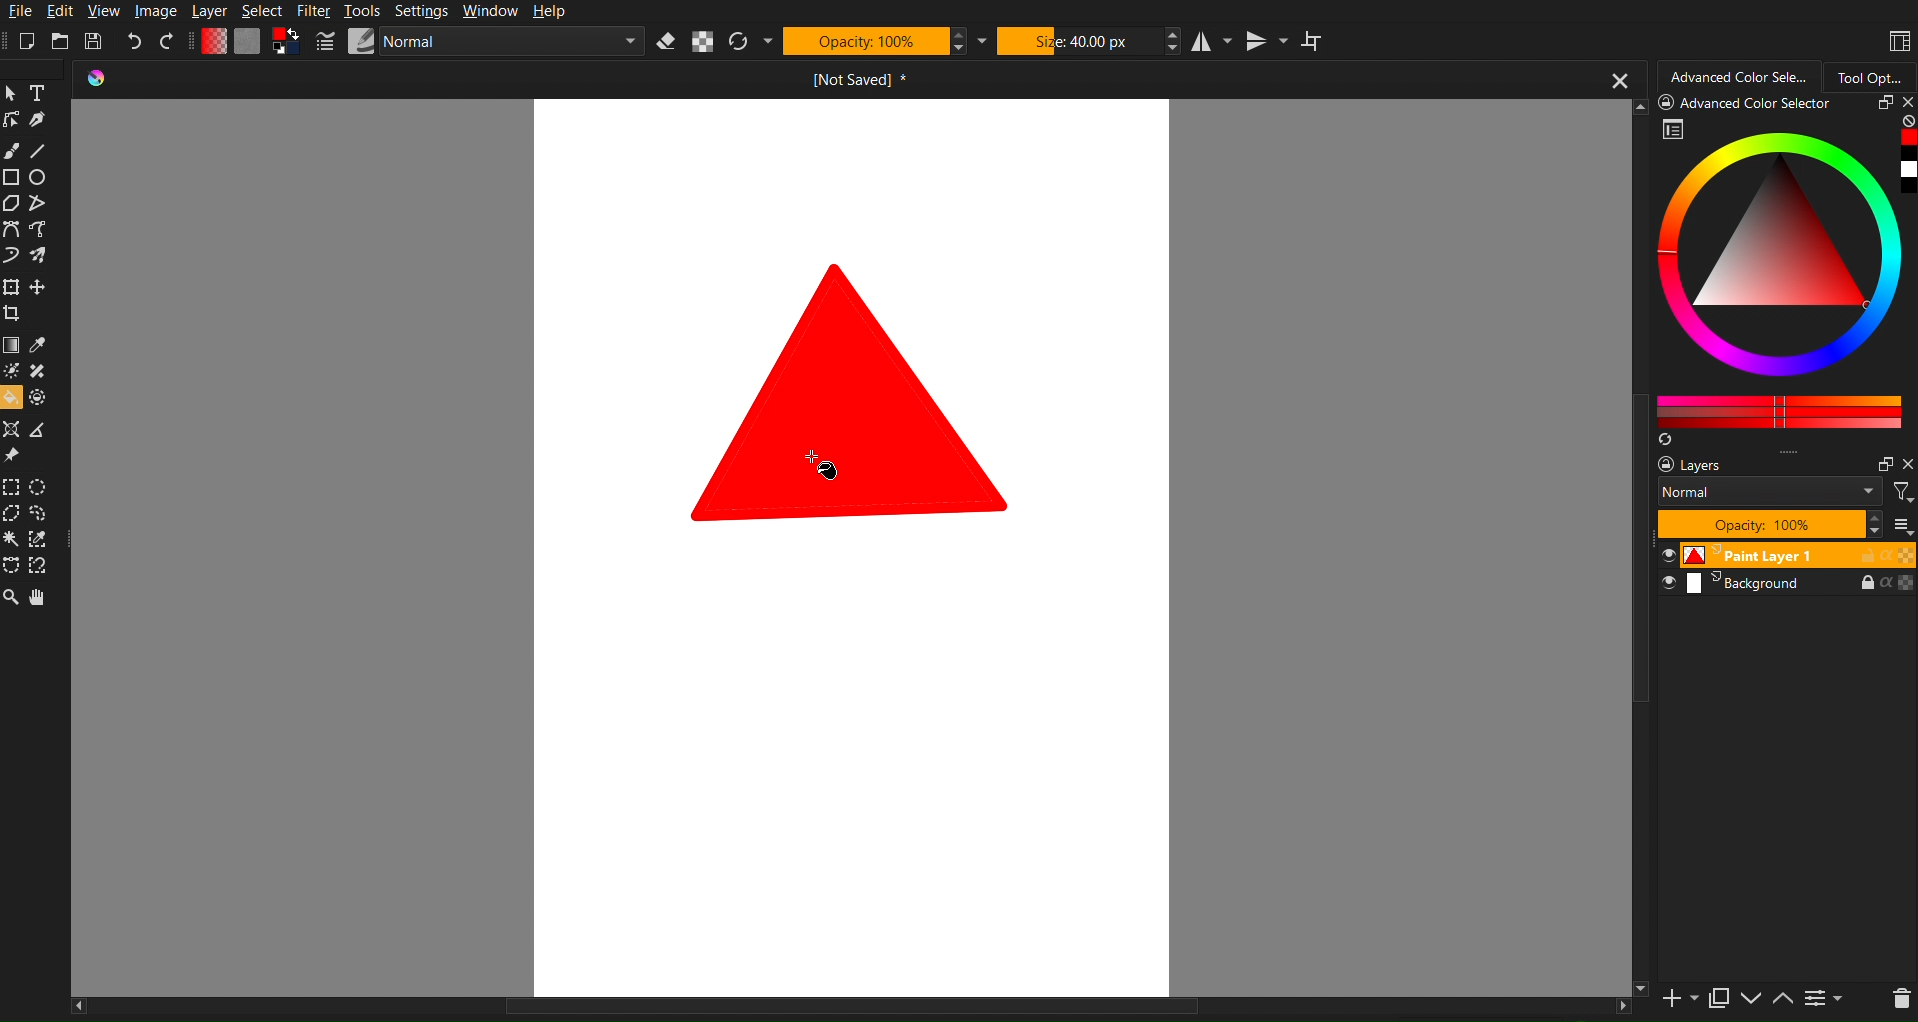 The height and width of the screenshot is (1022, 1918). What do you see at coordinates (134, 42) in the screenshot?
I see `Undo` at bounding box center [134, 42].